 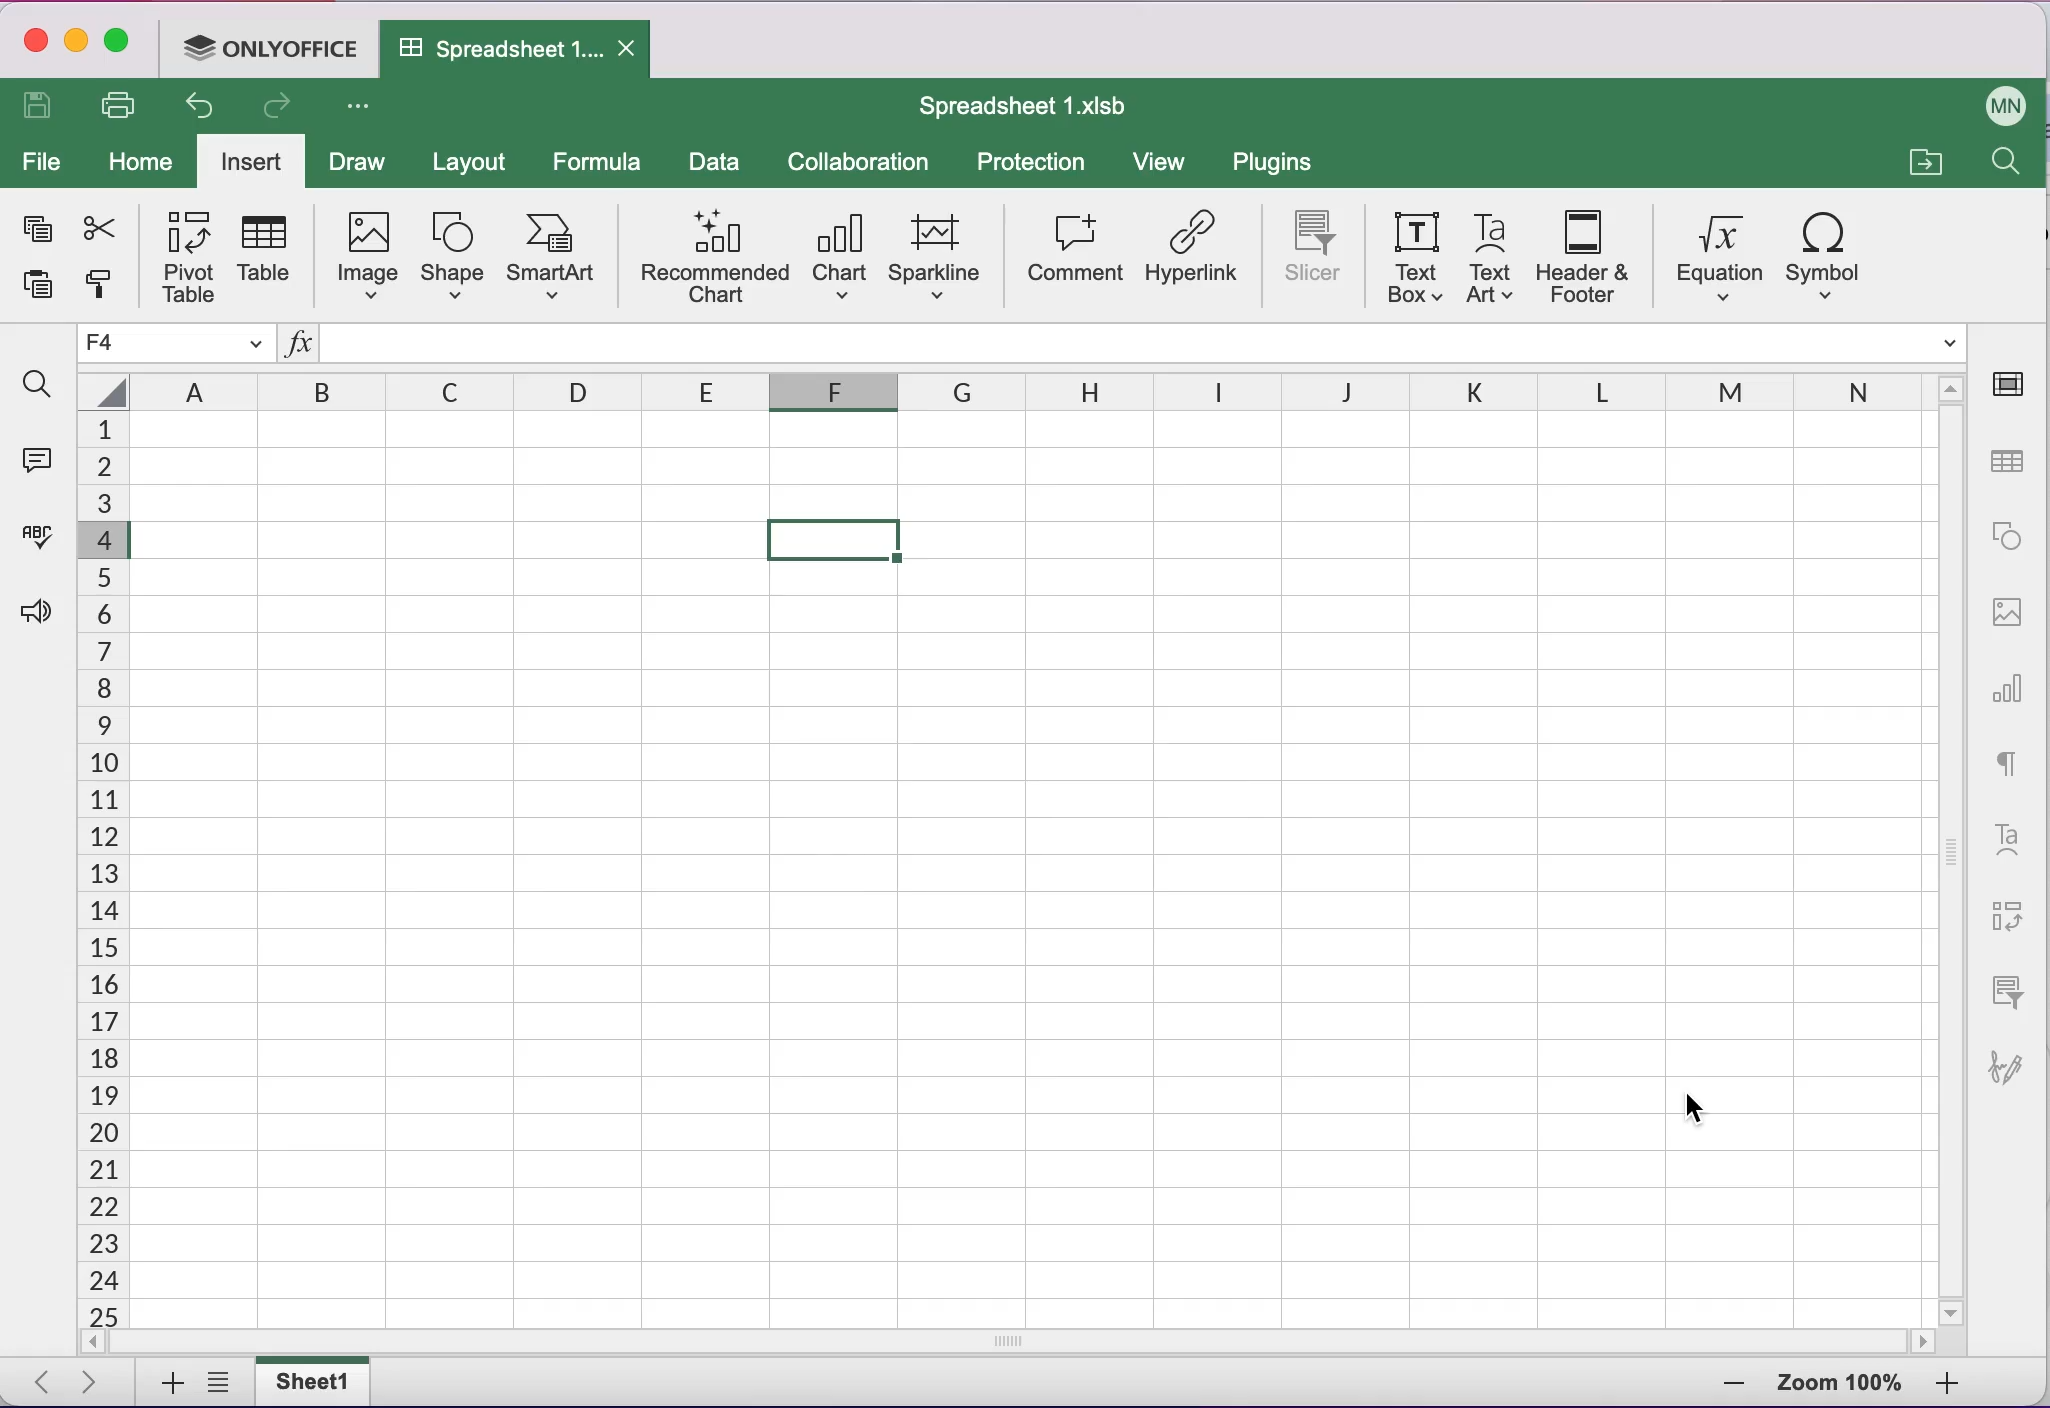 What do you see at coordinates (2003, 105) in the screenshot?
I see `user` at bounding box center [2003, 105].